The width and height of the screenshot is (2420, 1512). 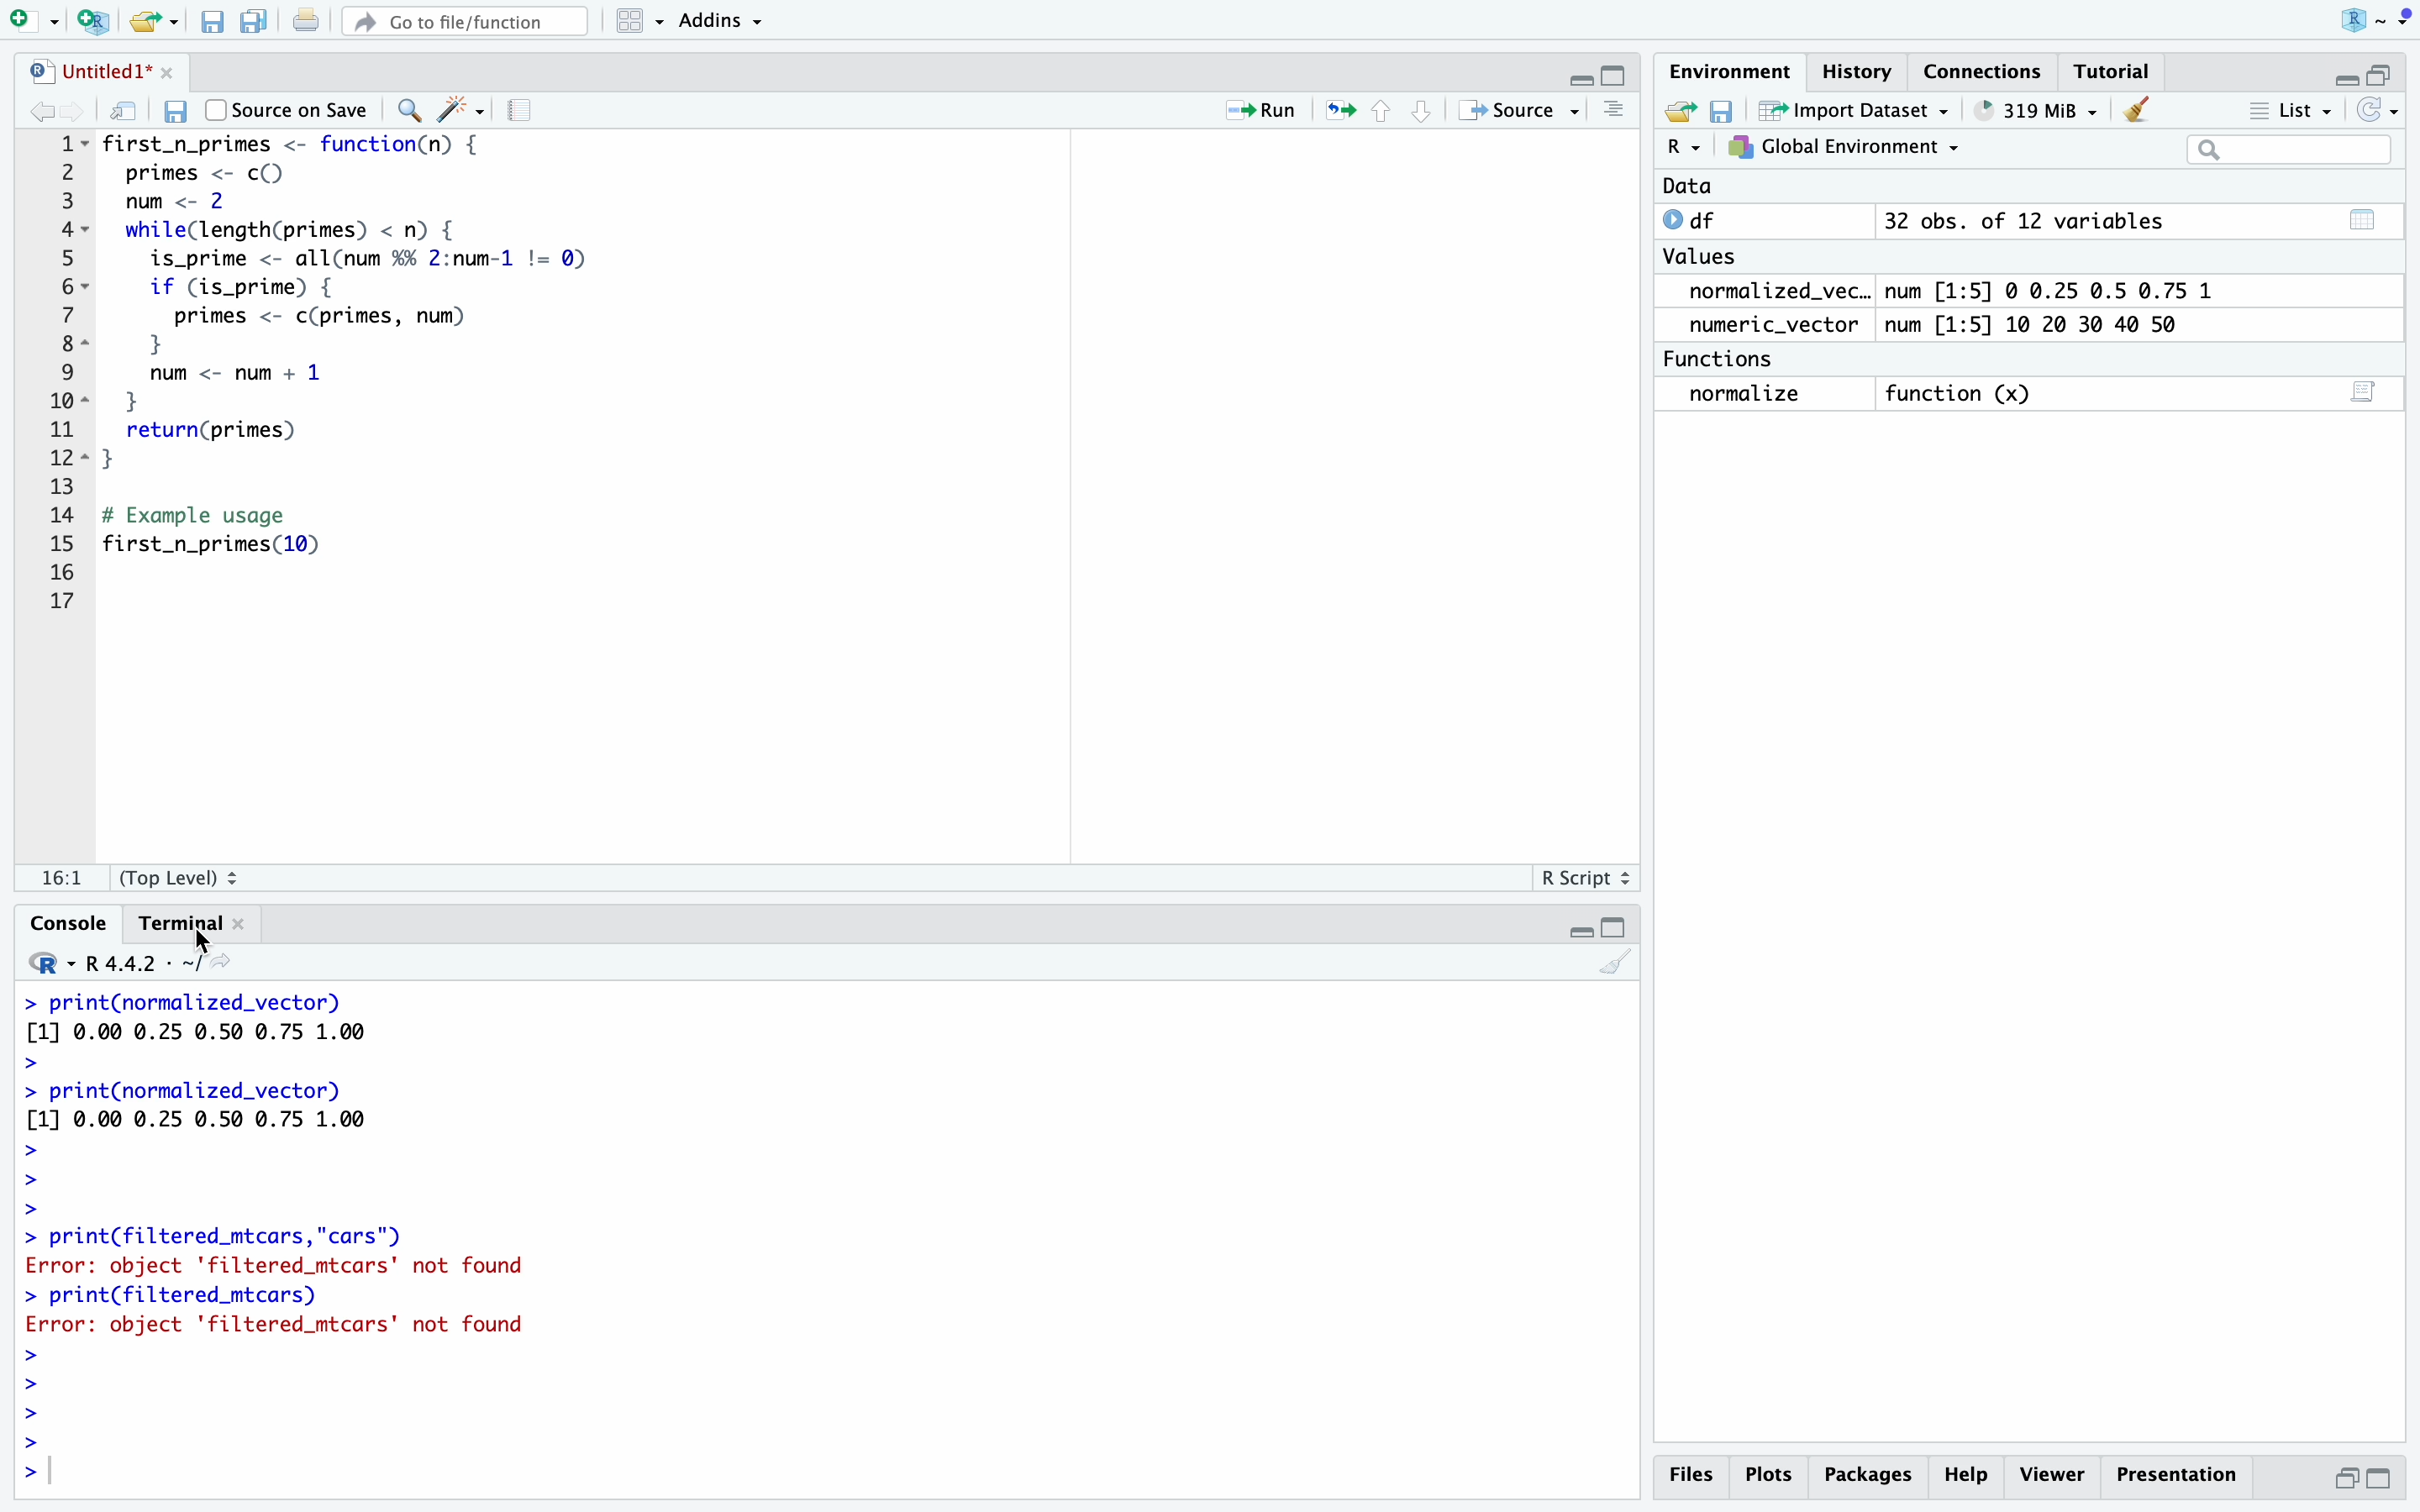 What do you see at coordinates (1266, 109) in the screenshot?
I see `= Run` at bounding box center [1266, 109].